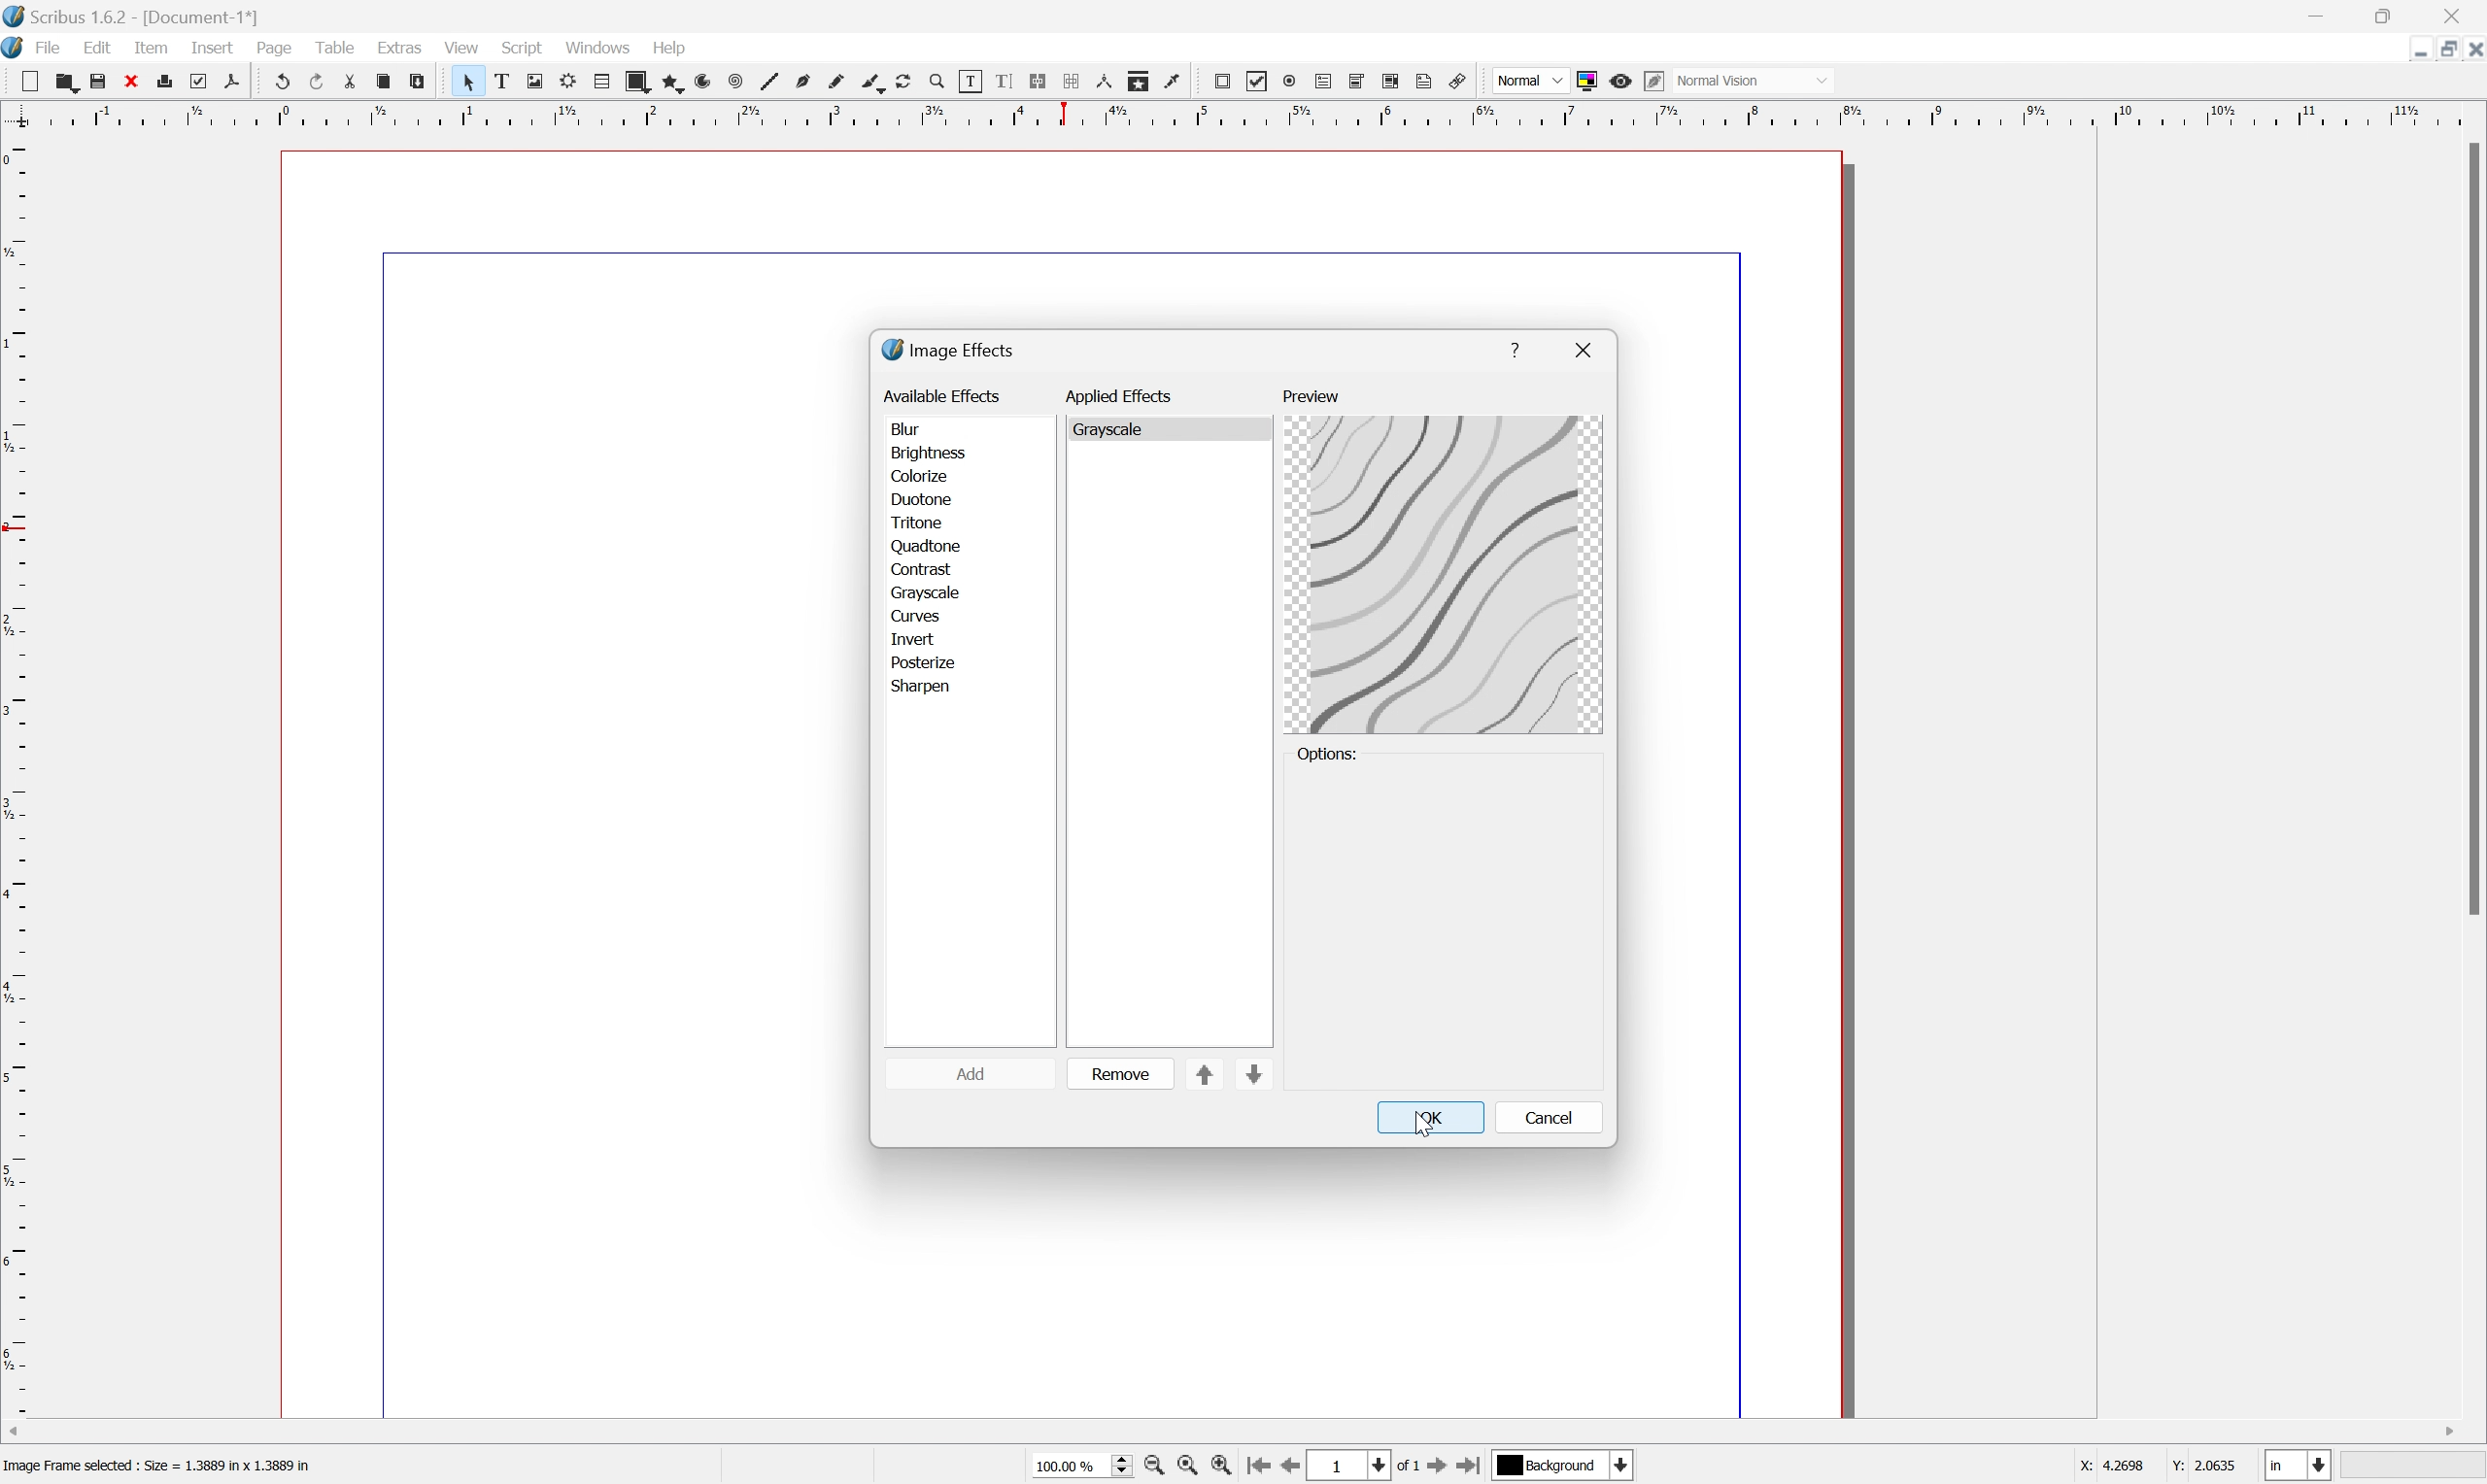 The height and width of the screenshot is (1484, 2487). Describe the element at coordinates (928, 545) in the screenshot. I see `quadtone` at that location.